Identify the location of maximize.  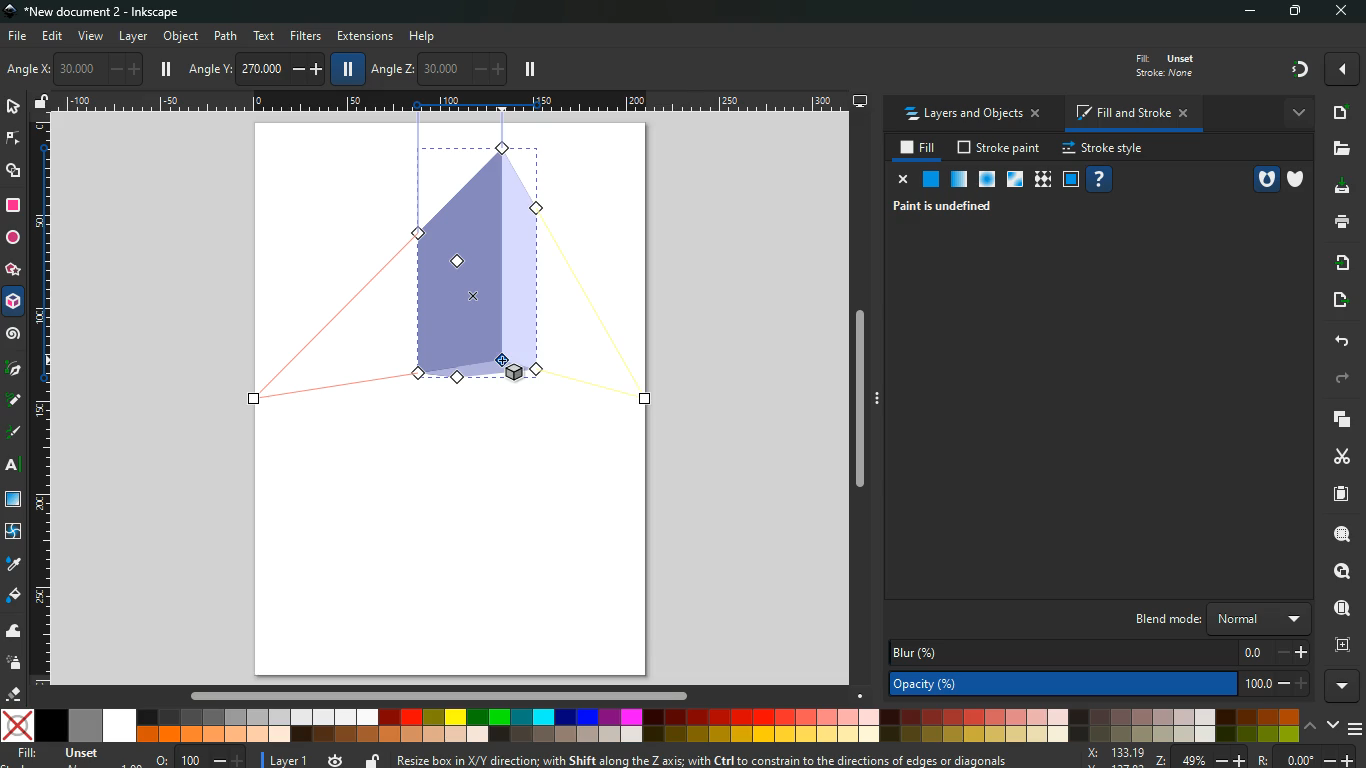
(1298, 12).